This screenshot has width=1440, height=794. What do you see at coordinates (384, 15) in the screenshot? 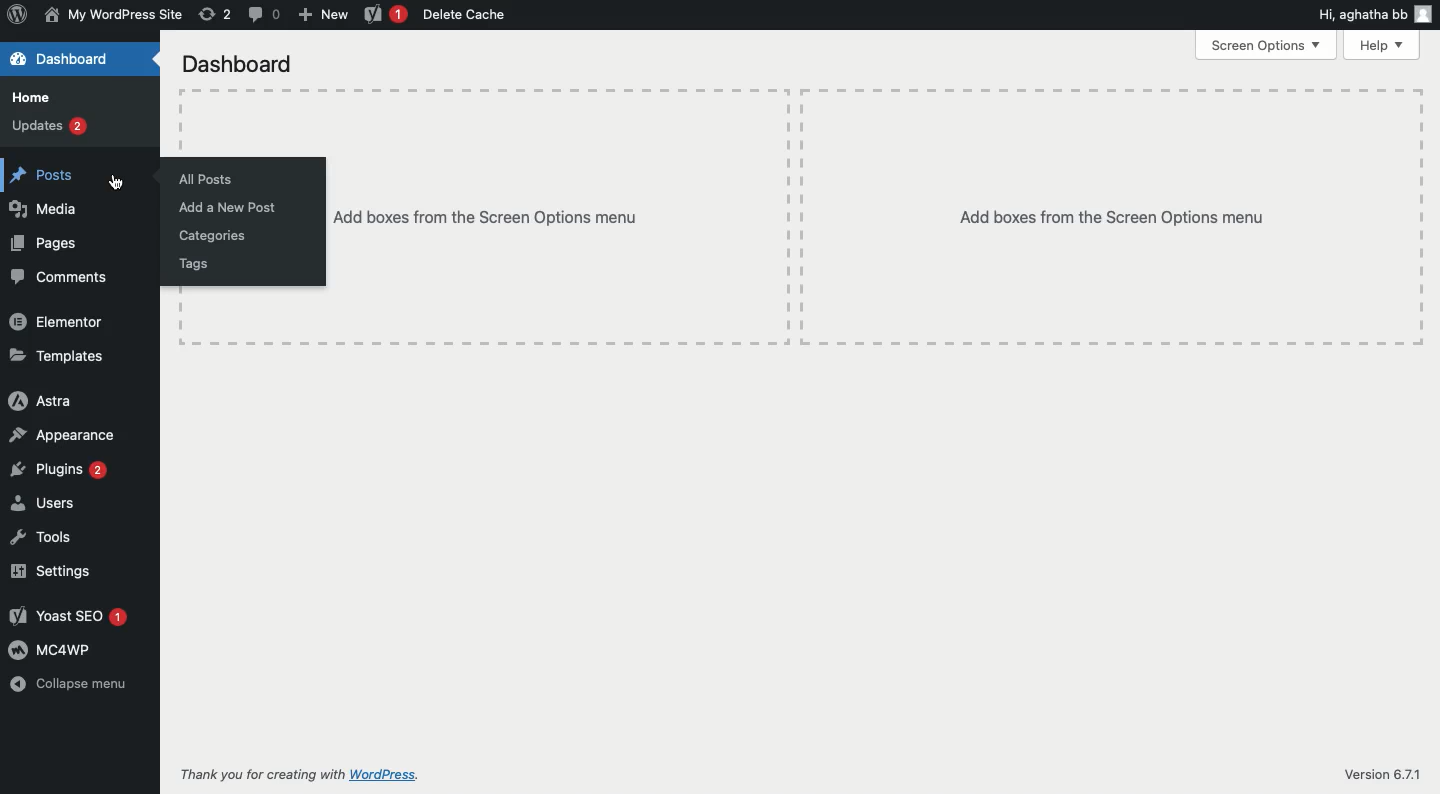
I see `Yoast` at bounding box center [384, 15].